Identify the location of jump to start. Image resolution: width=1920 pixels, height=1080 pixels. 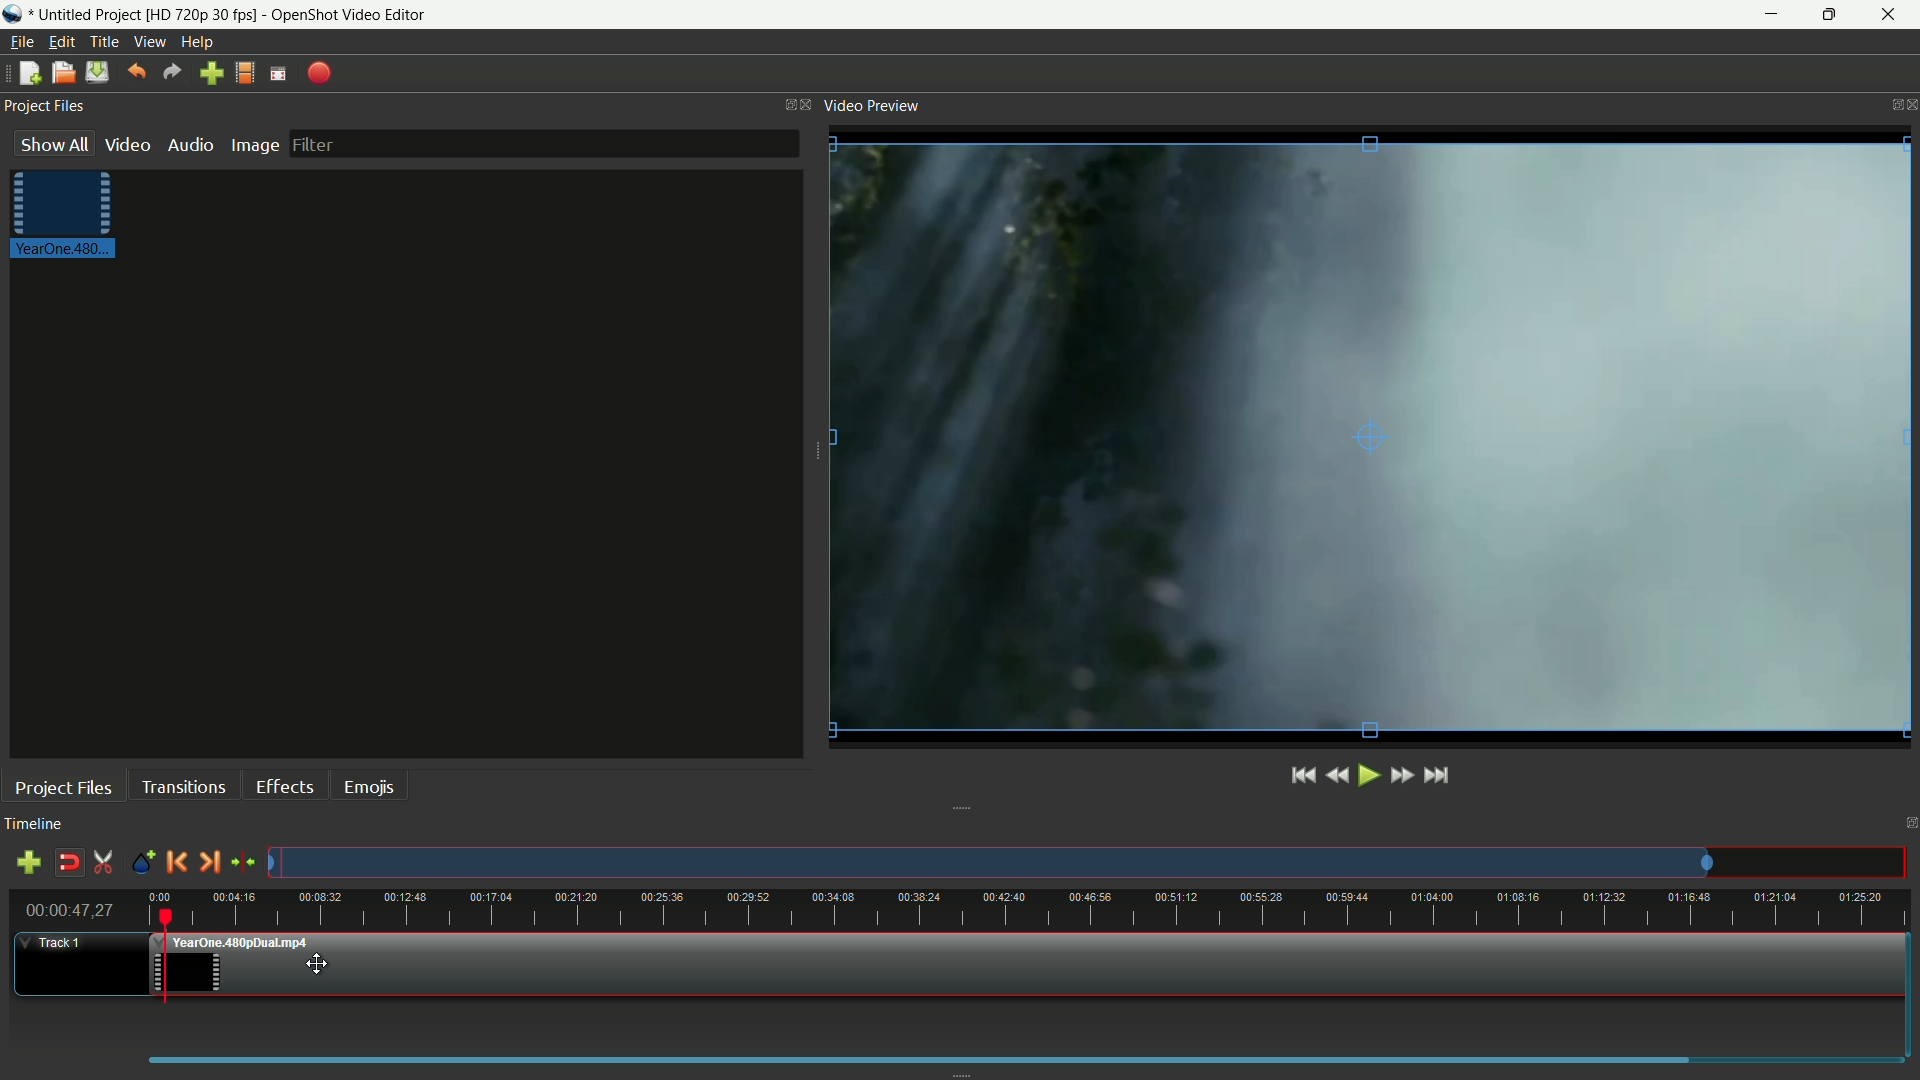
(1301, 777).